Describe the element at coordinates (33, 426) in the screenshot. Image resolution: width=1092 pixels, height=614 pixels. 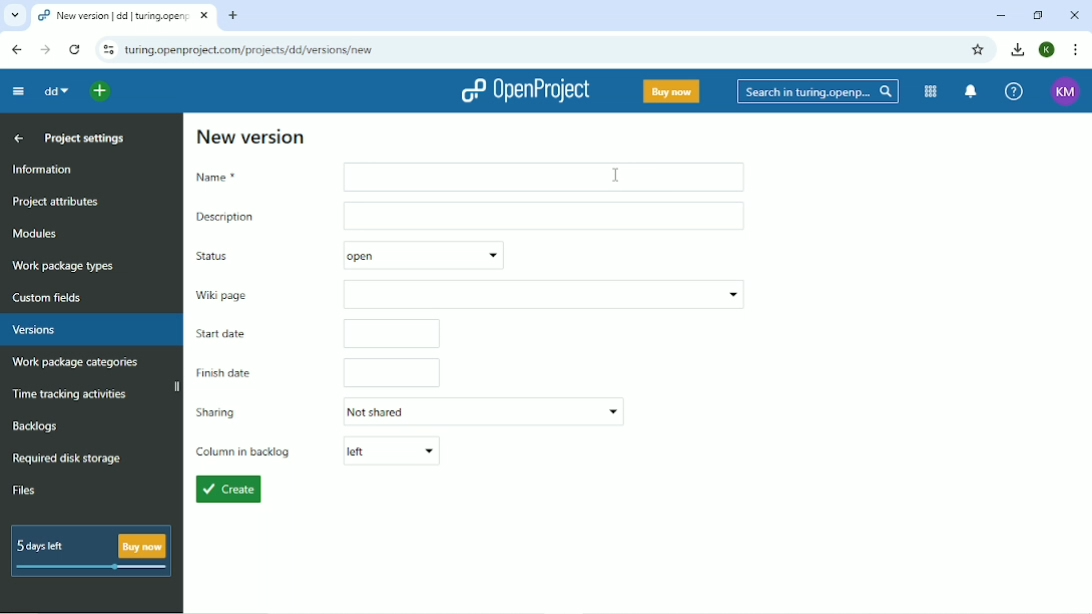
I see `Backlogs` at that location.